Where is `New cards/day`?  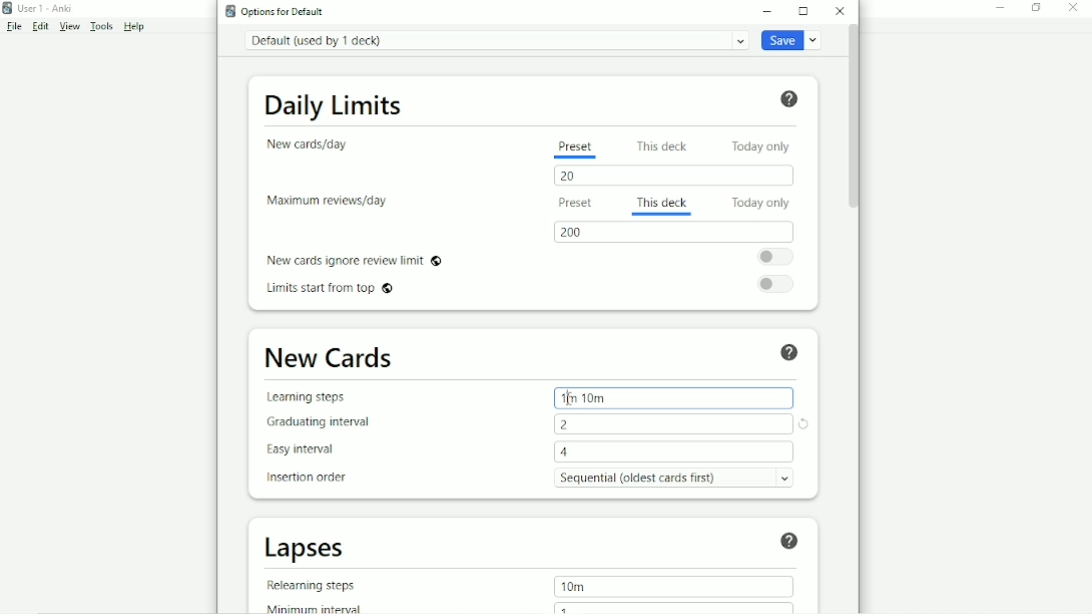
New cards/day is located at coordinates (308, 144).